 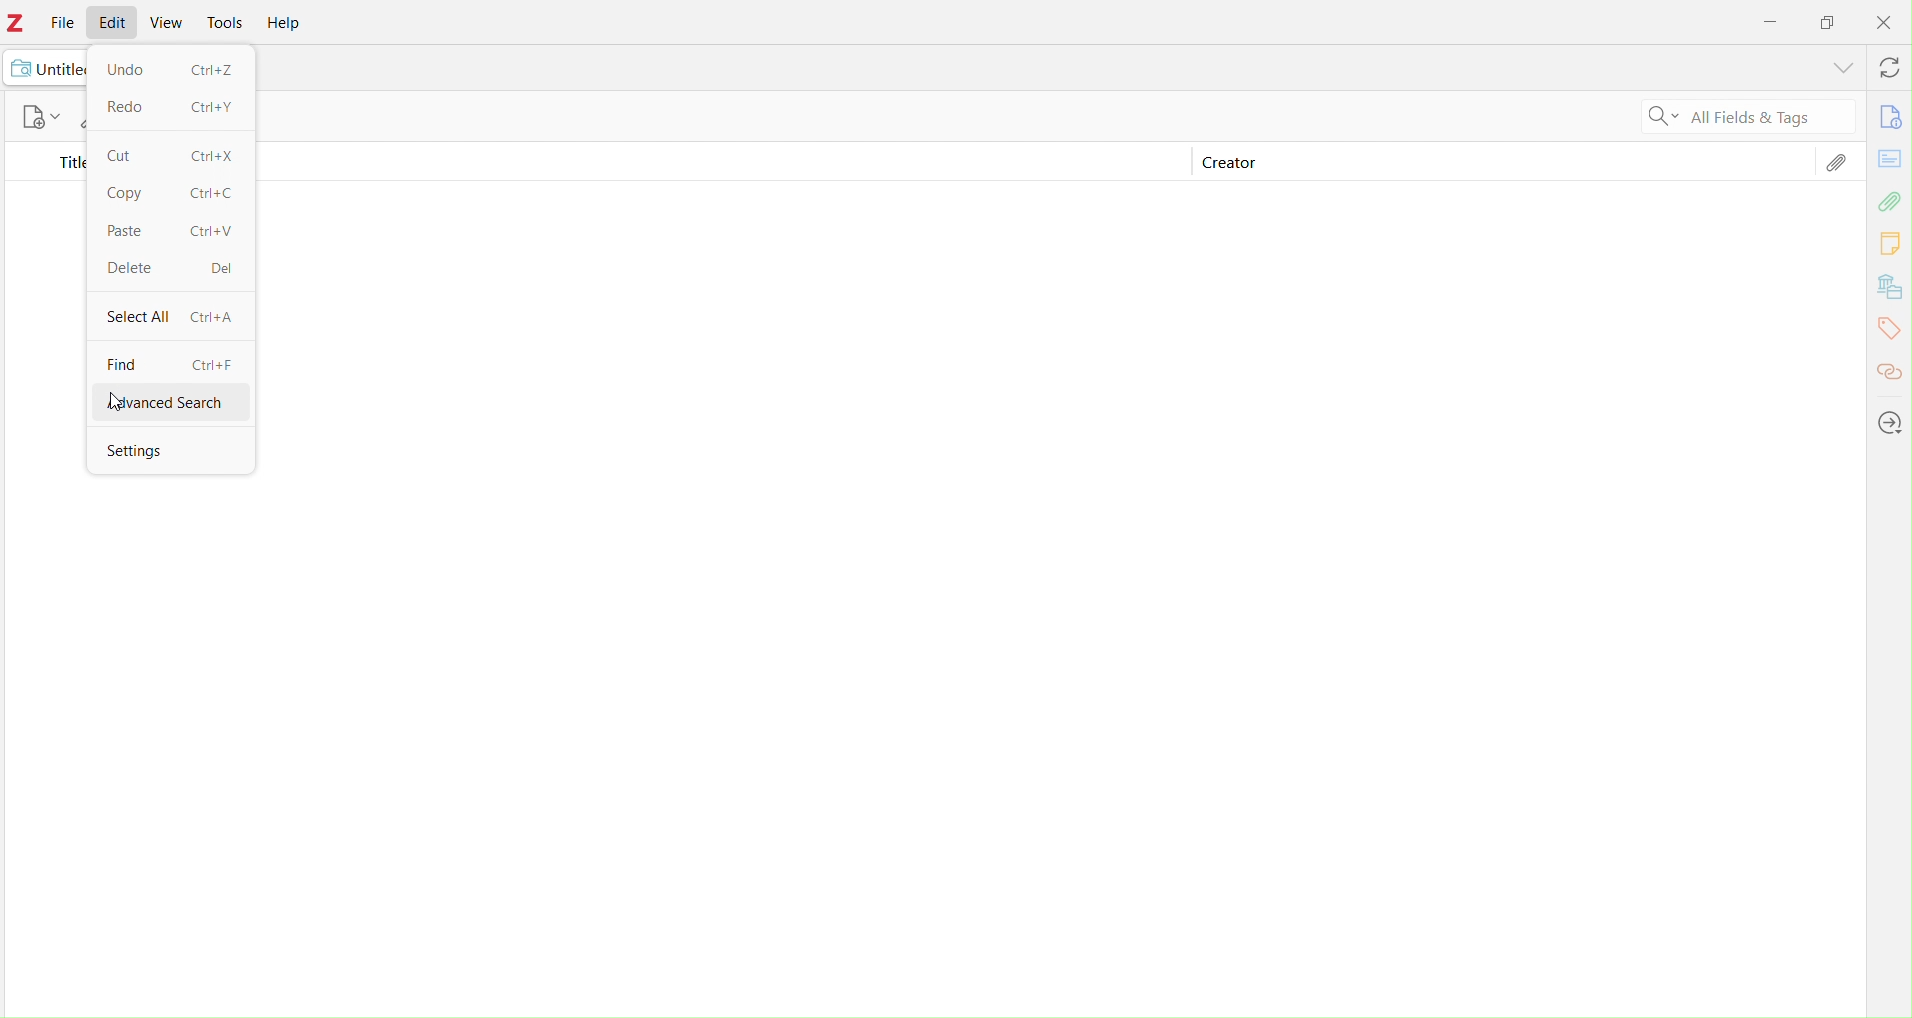 I want to click on Close, so click(x=1885, y=23).